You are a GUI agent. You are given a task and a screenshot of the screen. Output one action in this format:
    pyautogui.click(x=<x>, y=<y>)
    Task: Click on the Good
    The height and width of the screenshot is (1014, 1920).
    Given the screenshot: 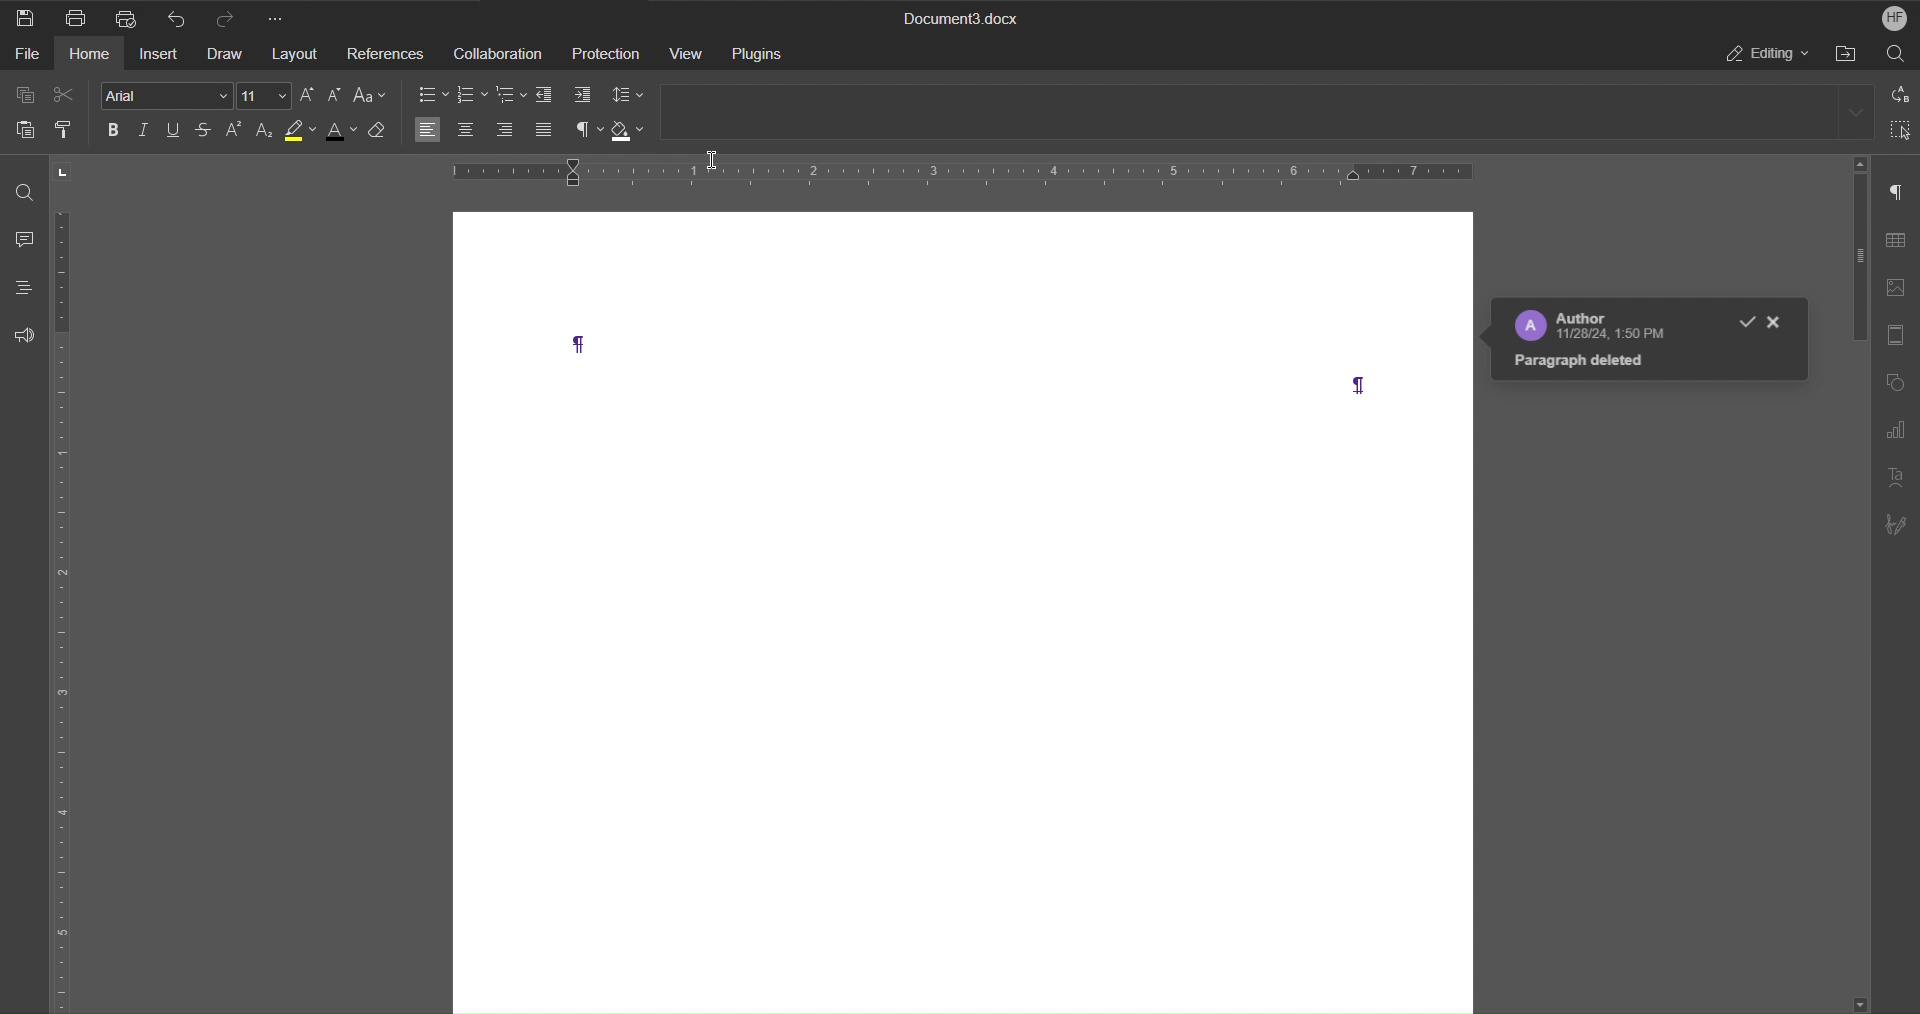 What is the action you would take?
    pyautogui.click(x=1743, y=321)
    